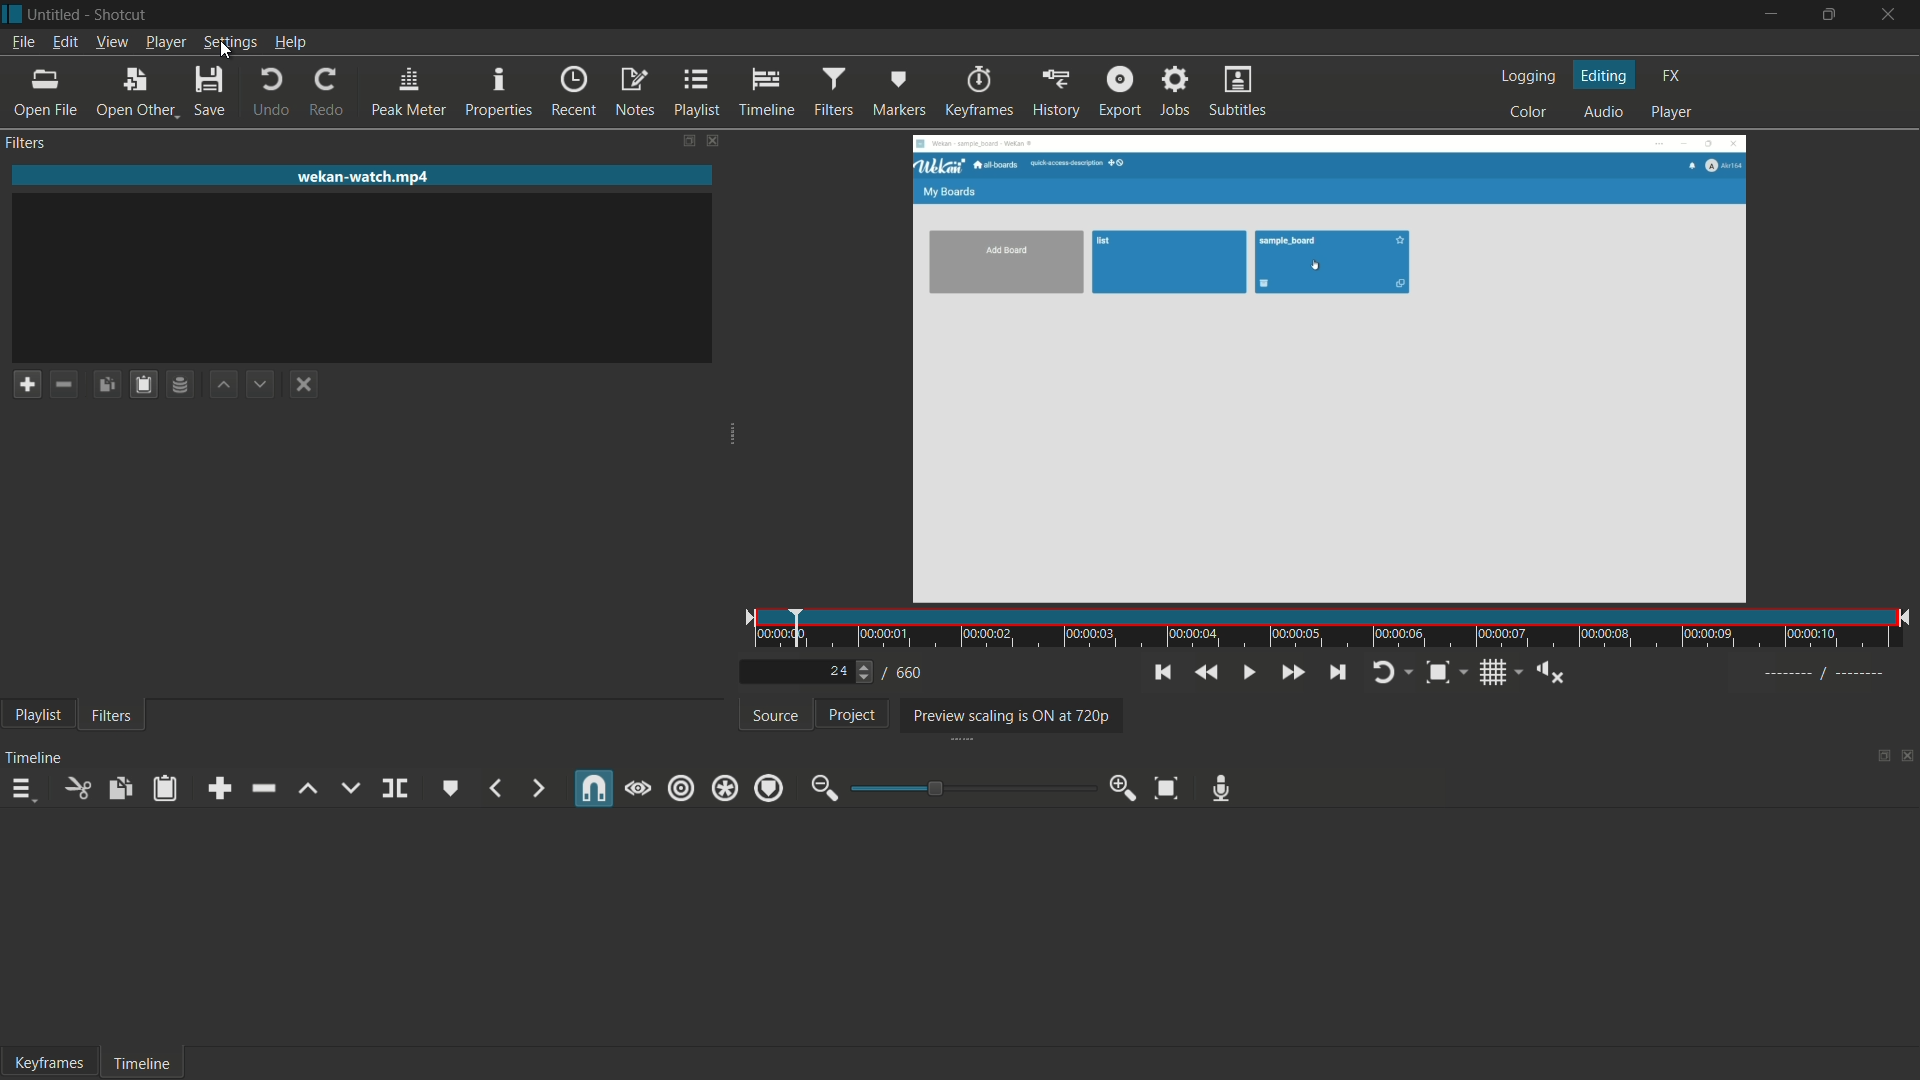  Describe the element at coordinates (849, 714) in the screenshot. I see `project` at that location.